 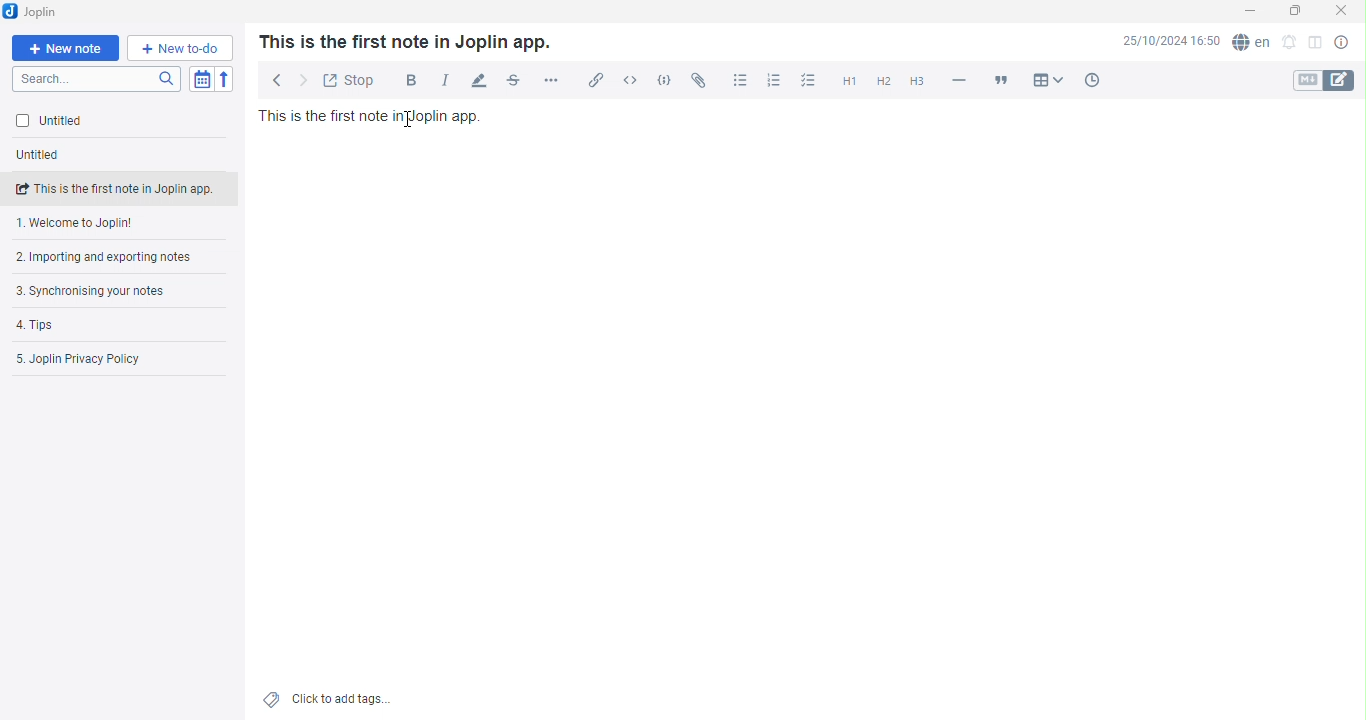 What do you see at coordinates (698, 79) in the screenshot?
I see `Attach file` at bounding box center [698, 79].